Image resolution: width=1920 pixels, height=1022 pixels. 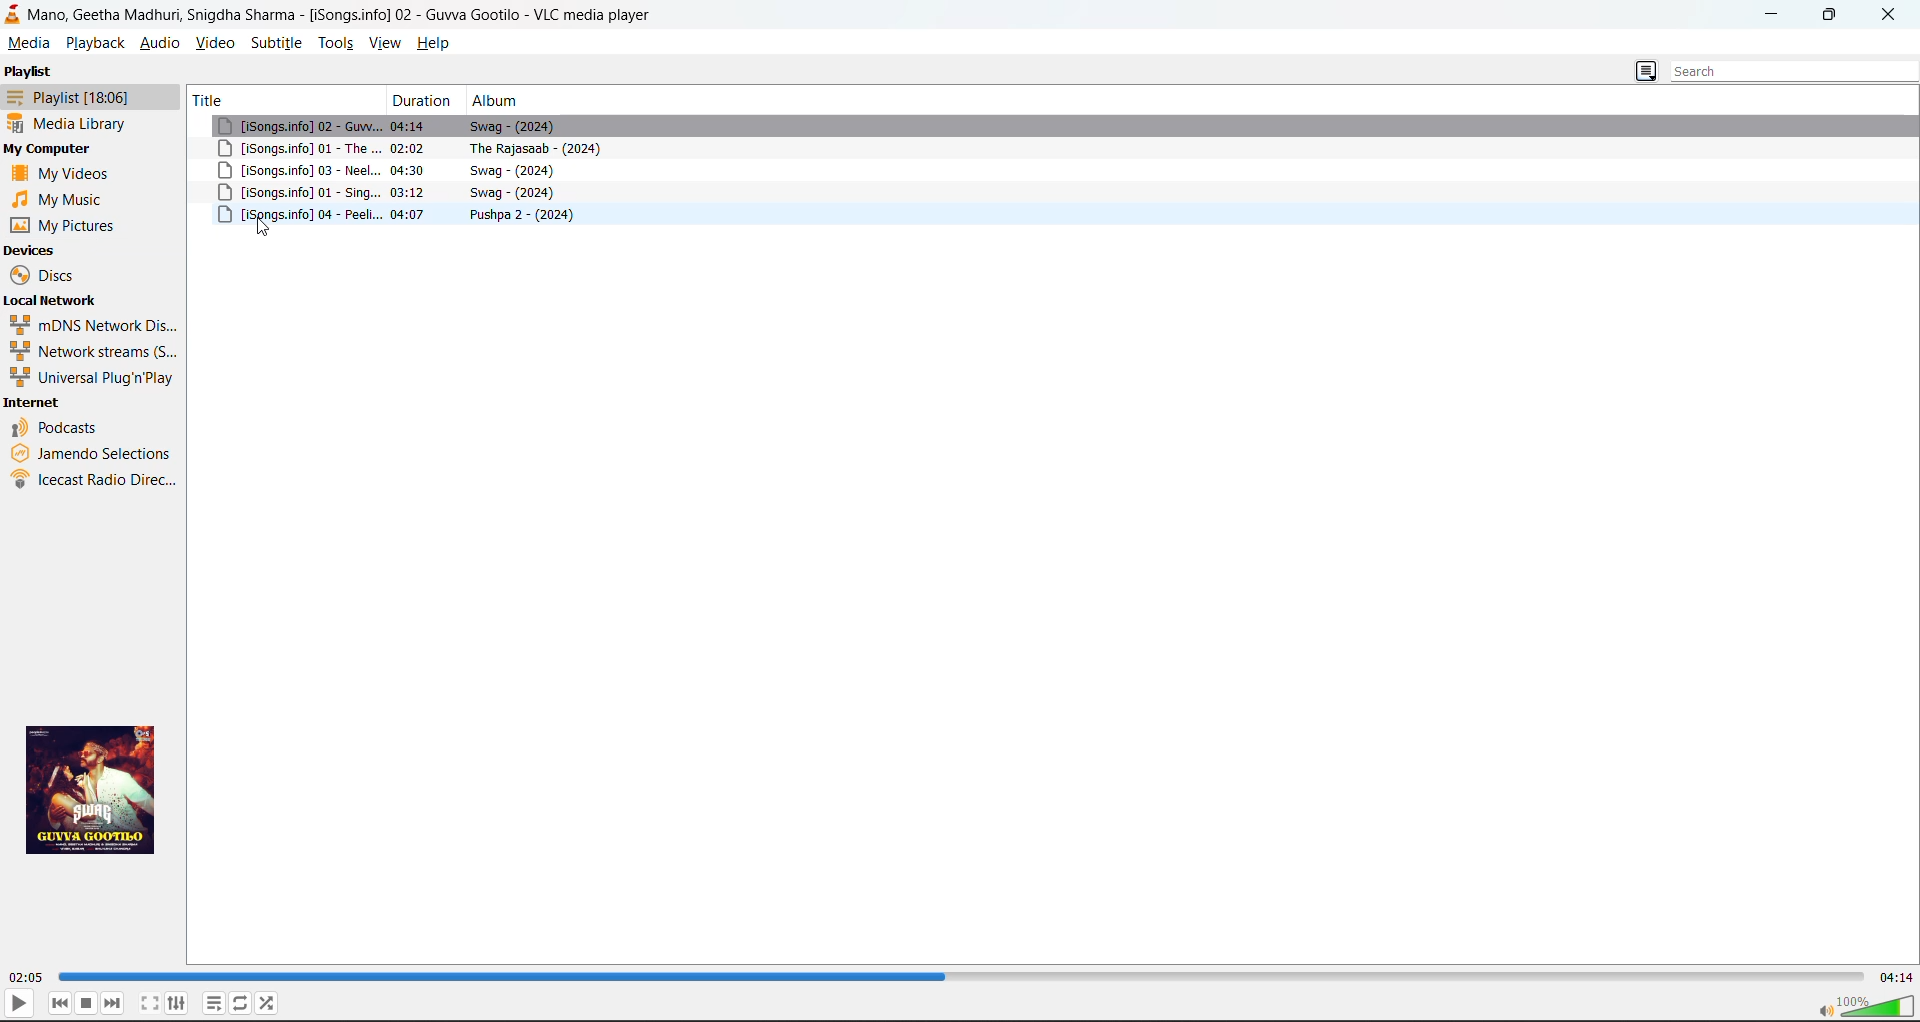 I want to click on video, so click(x=214, y=42).